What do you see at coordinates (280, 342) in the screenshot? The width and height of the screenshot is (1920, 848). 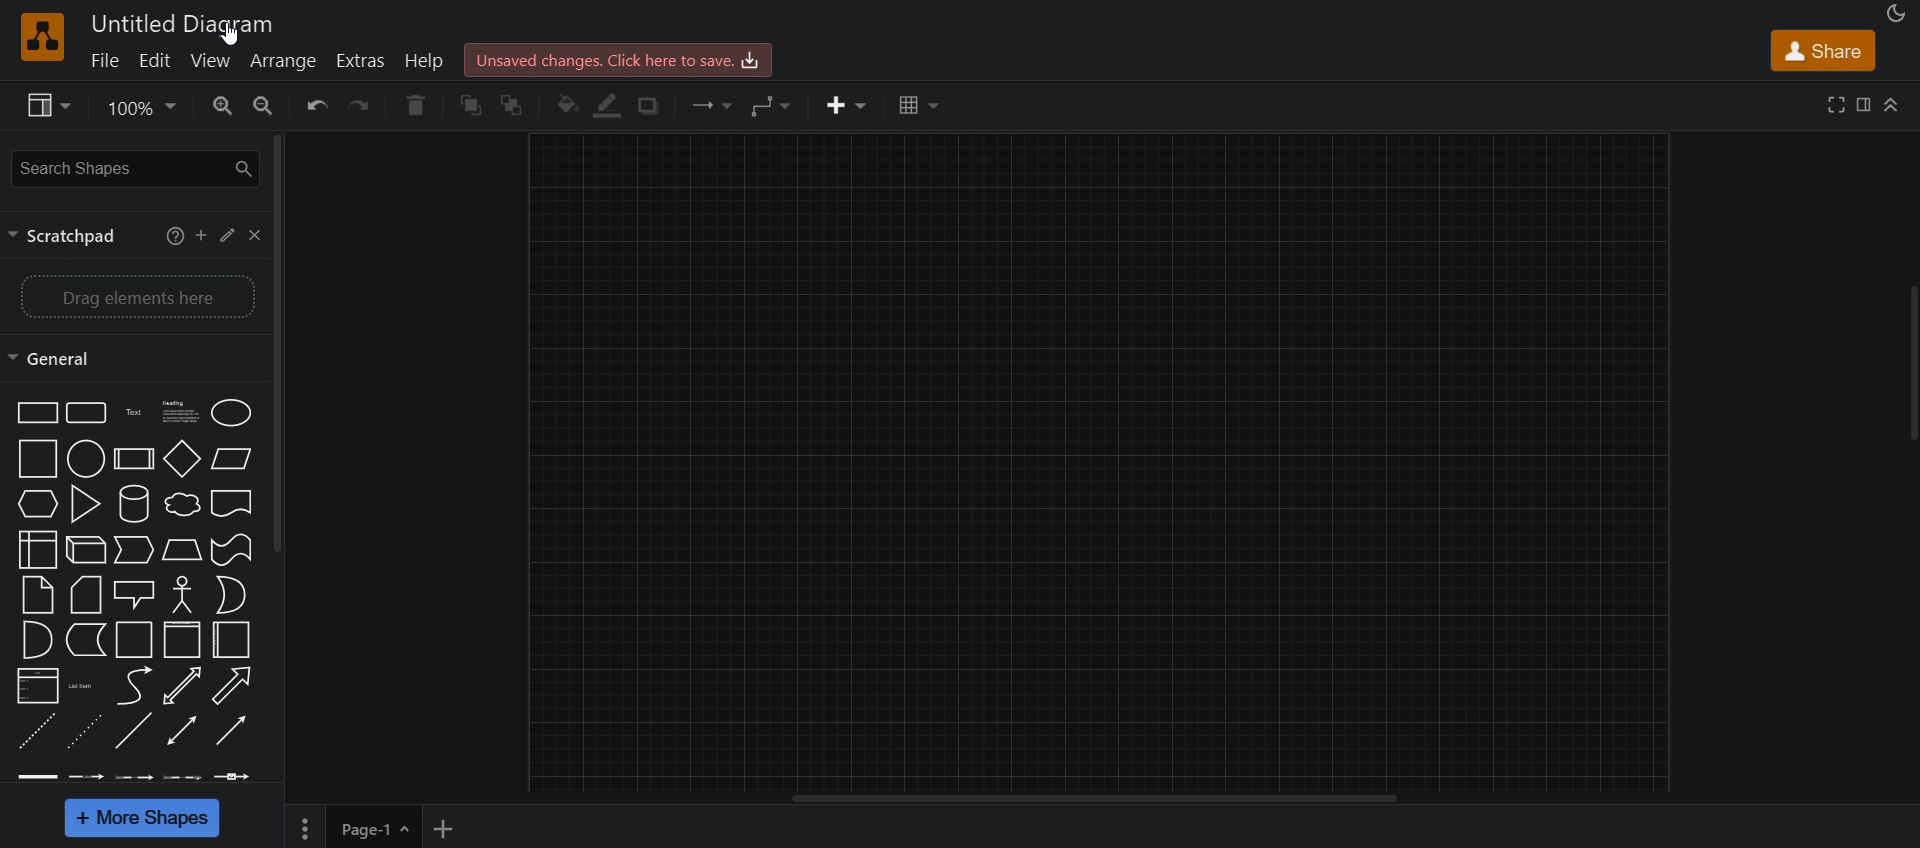 I see `vertical scroll bar` at bounding box center [280, 342].